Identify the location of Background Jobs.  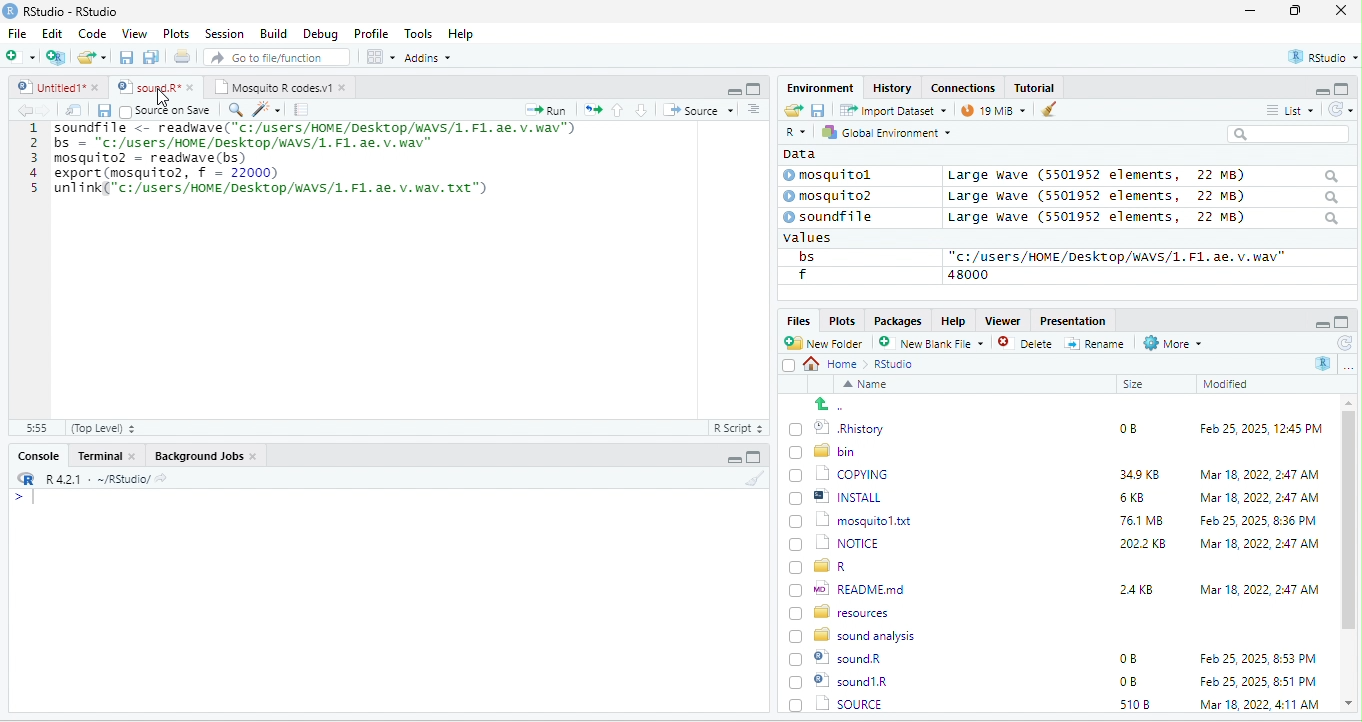
(205, 455).